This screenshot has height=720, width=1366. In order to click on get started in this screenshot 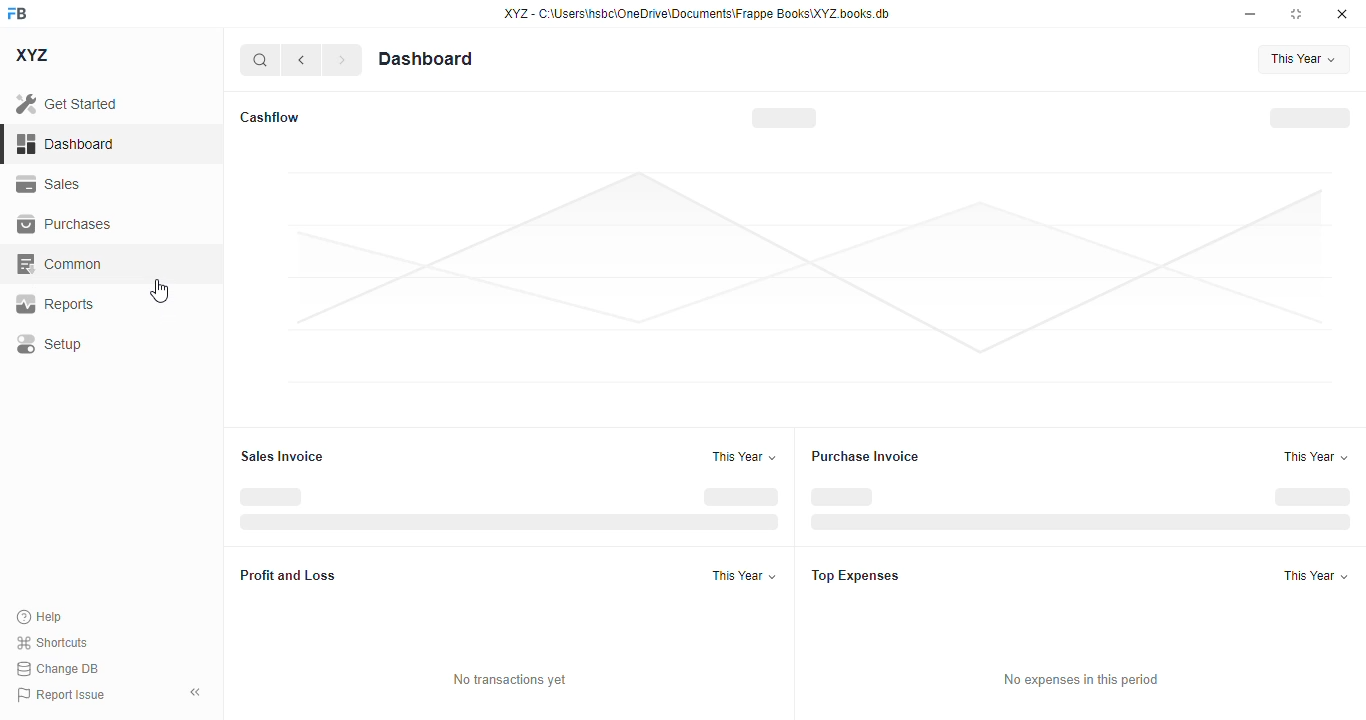, I will do `click(66, 103)`.